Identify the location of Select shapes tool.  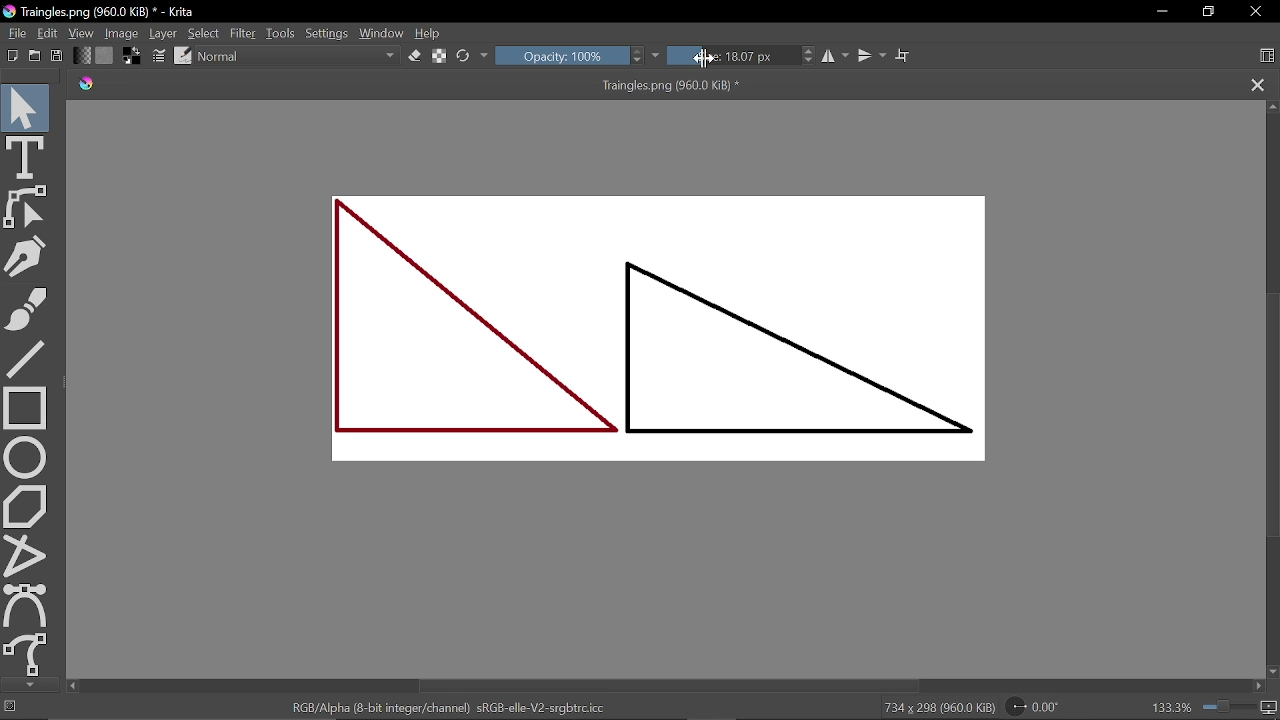
(25, 107).